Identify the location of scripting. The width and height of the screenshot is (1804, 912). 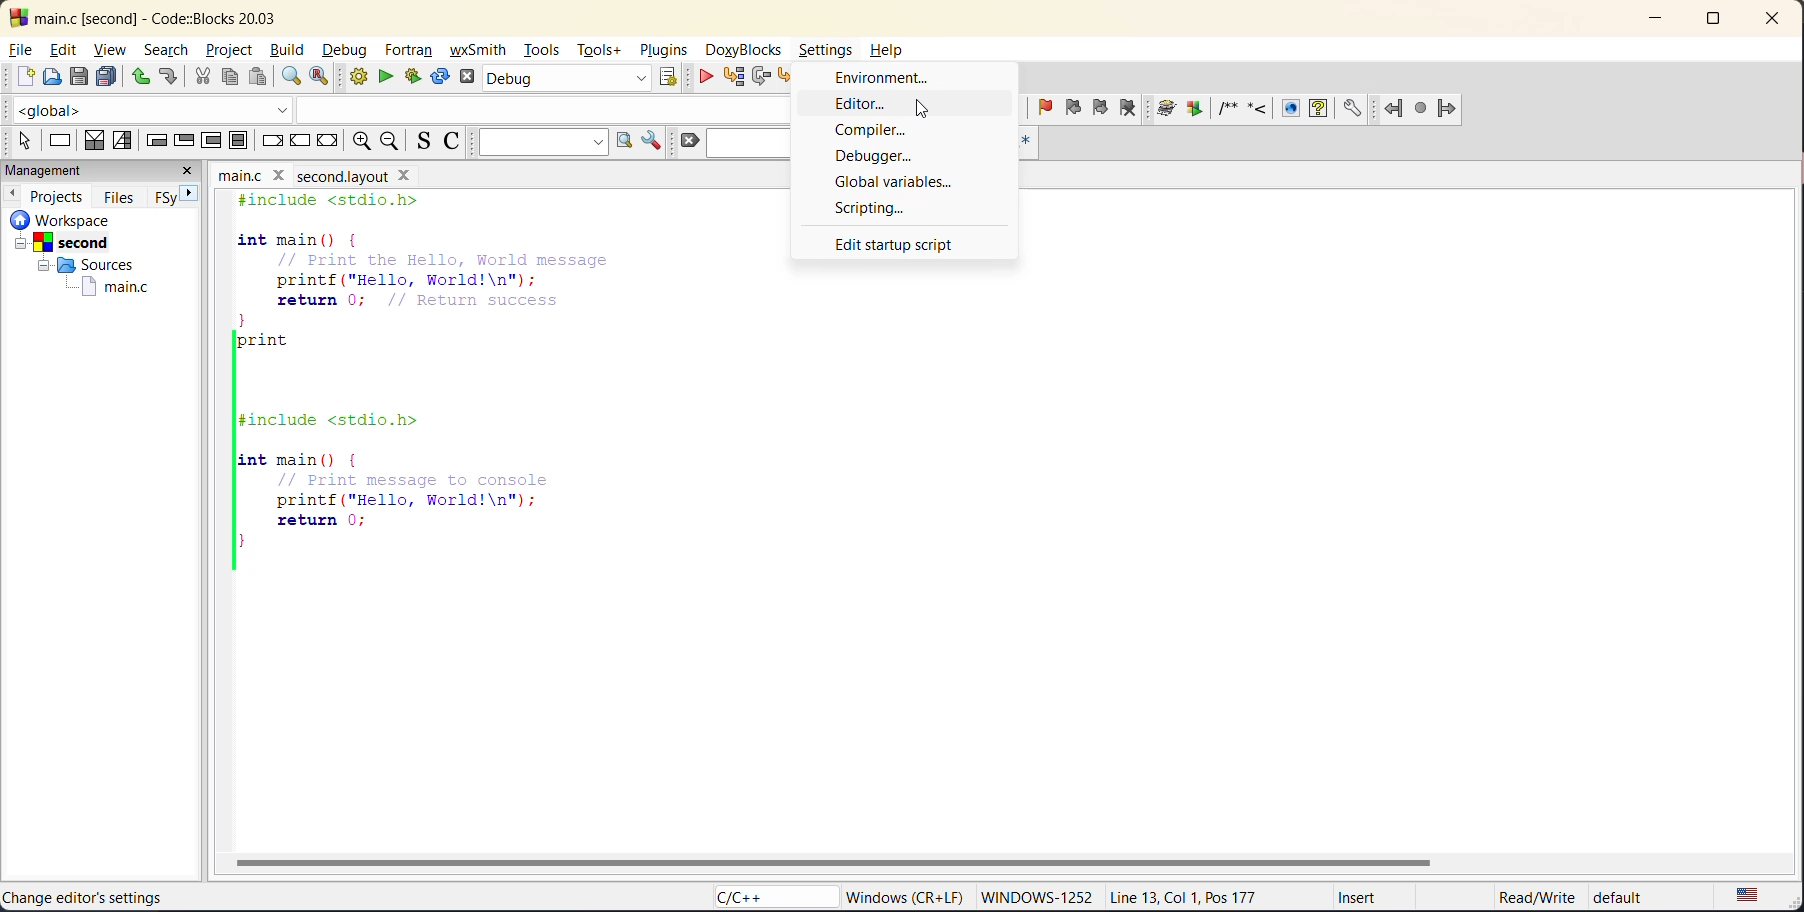
(881, 208).